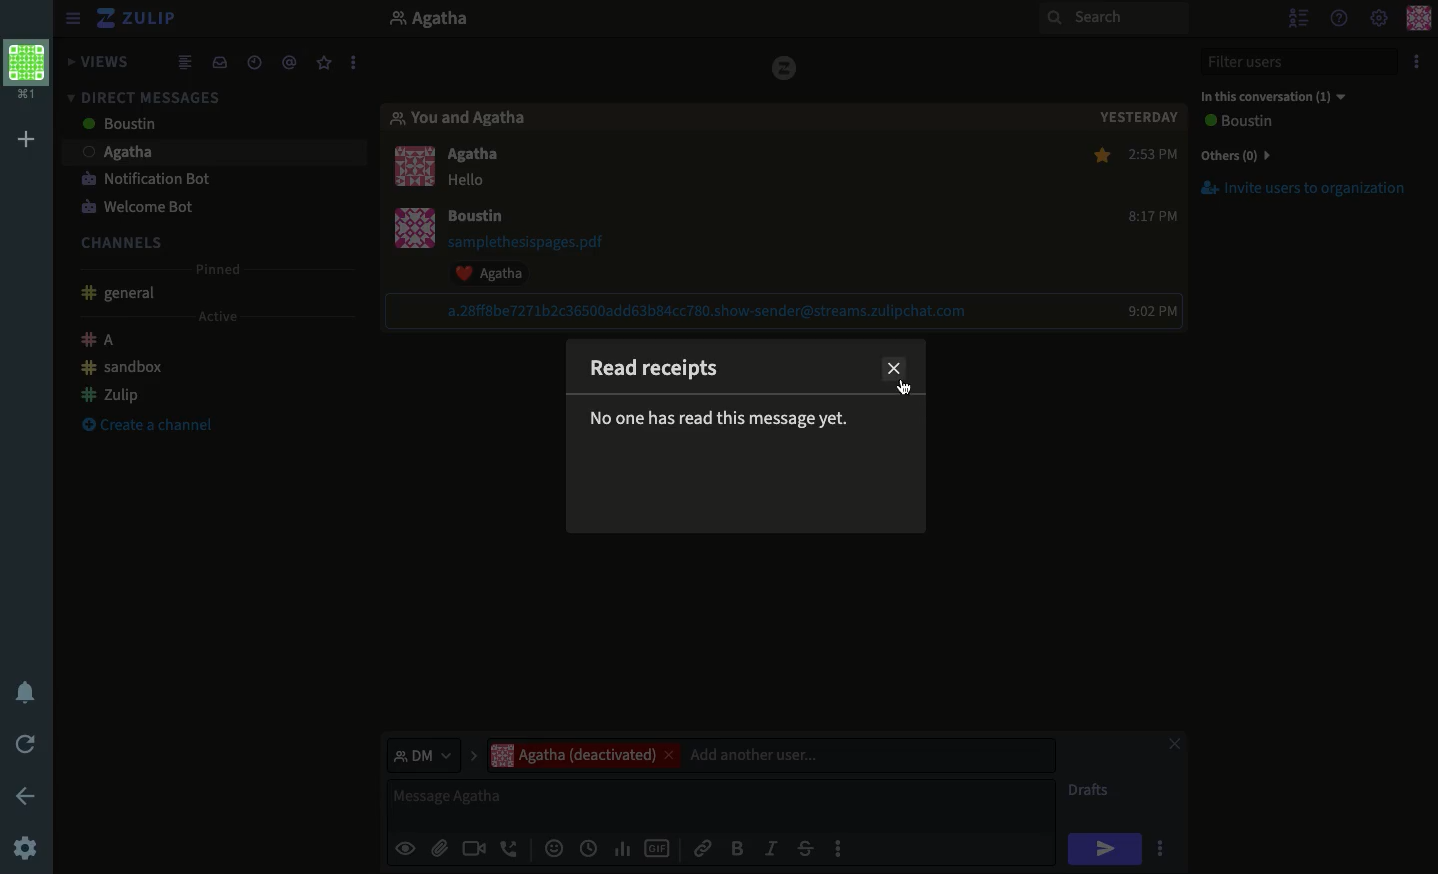 The width and height of the screenshot is (1438, 874). Describe the element at coordinates (22, 794) in the screenshot. I see `Back` at that location.